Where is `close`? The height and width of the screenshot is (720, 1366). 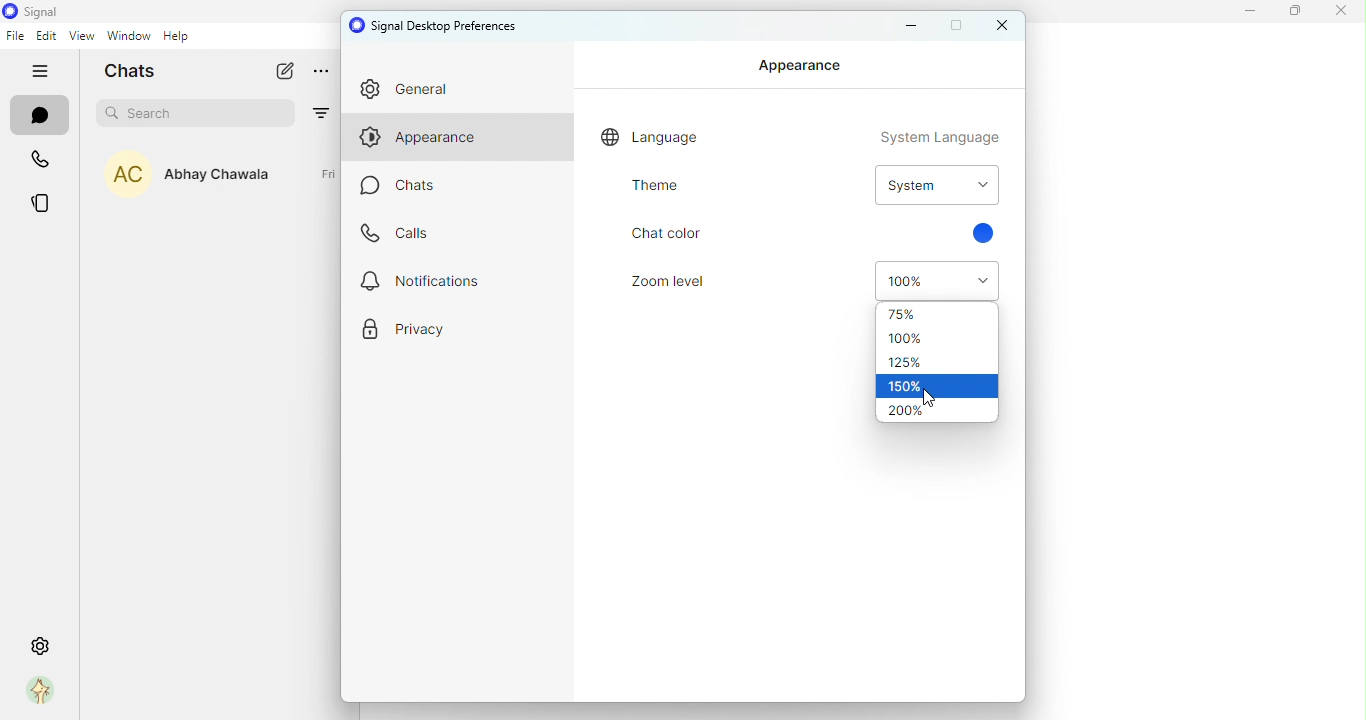
close is located at coordinates (1001, 26).